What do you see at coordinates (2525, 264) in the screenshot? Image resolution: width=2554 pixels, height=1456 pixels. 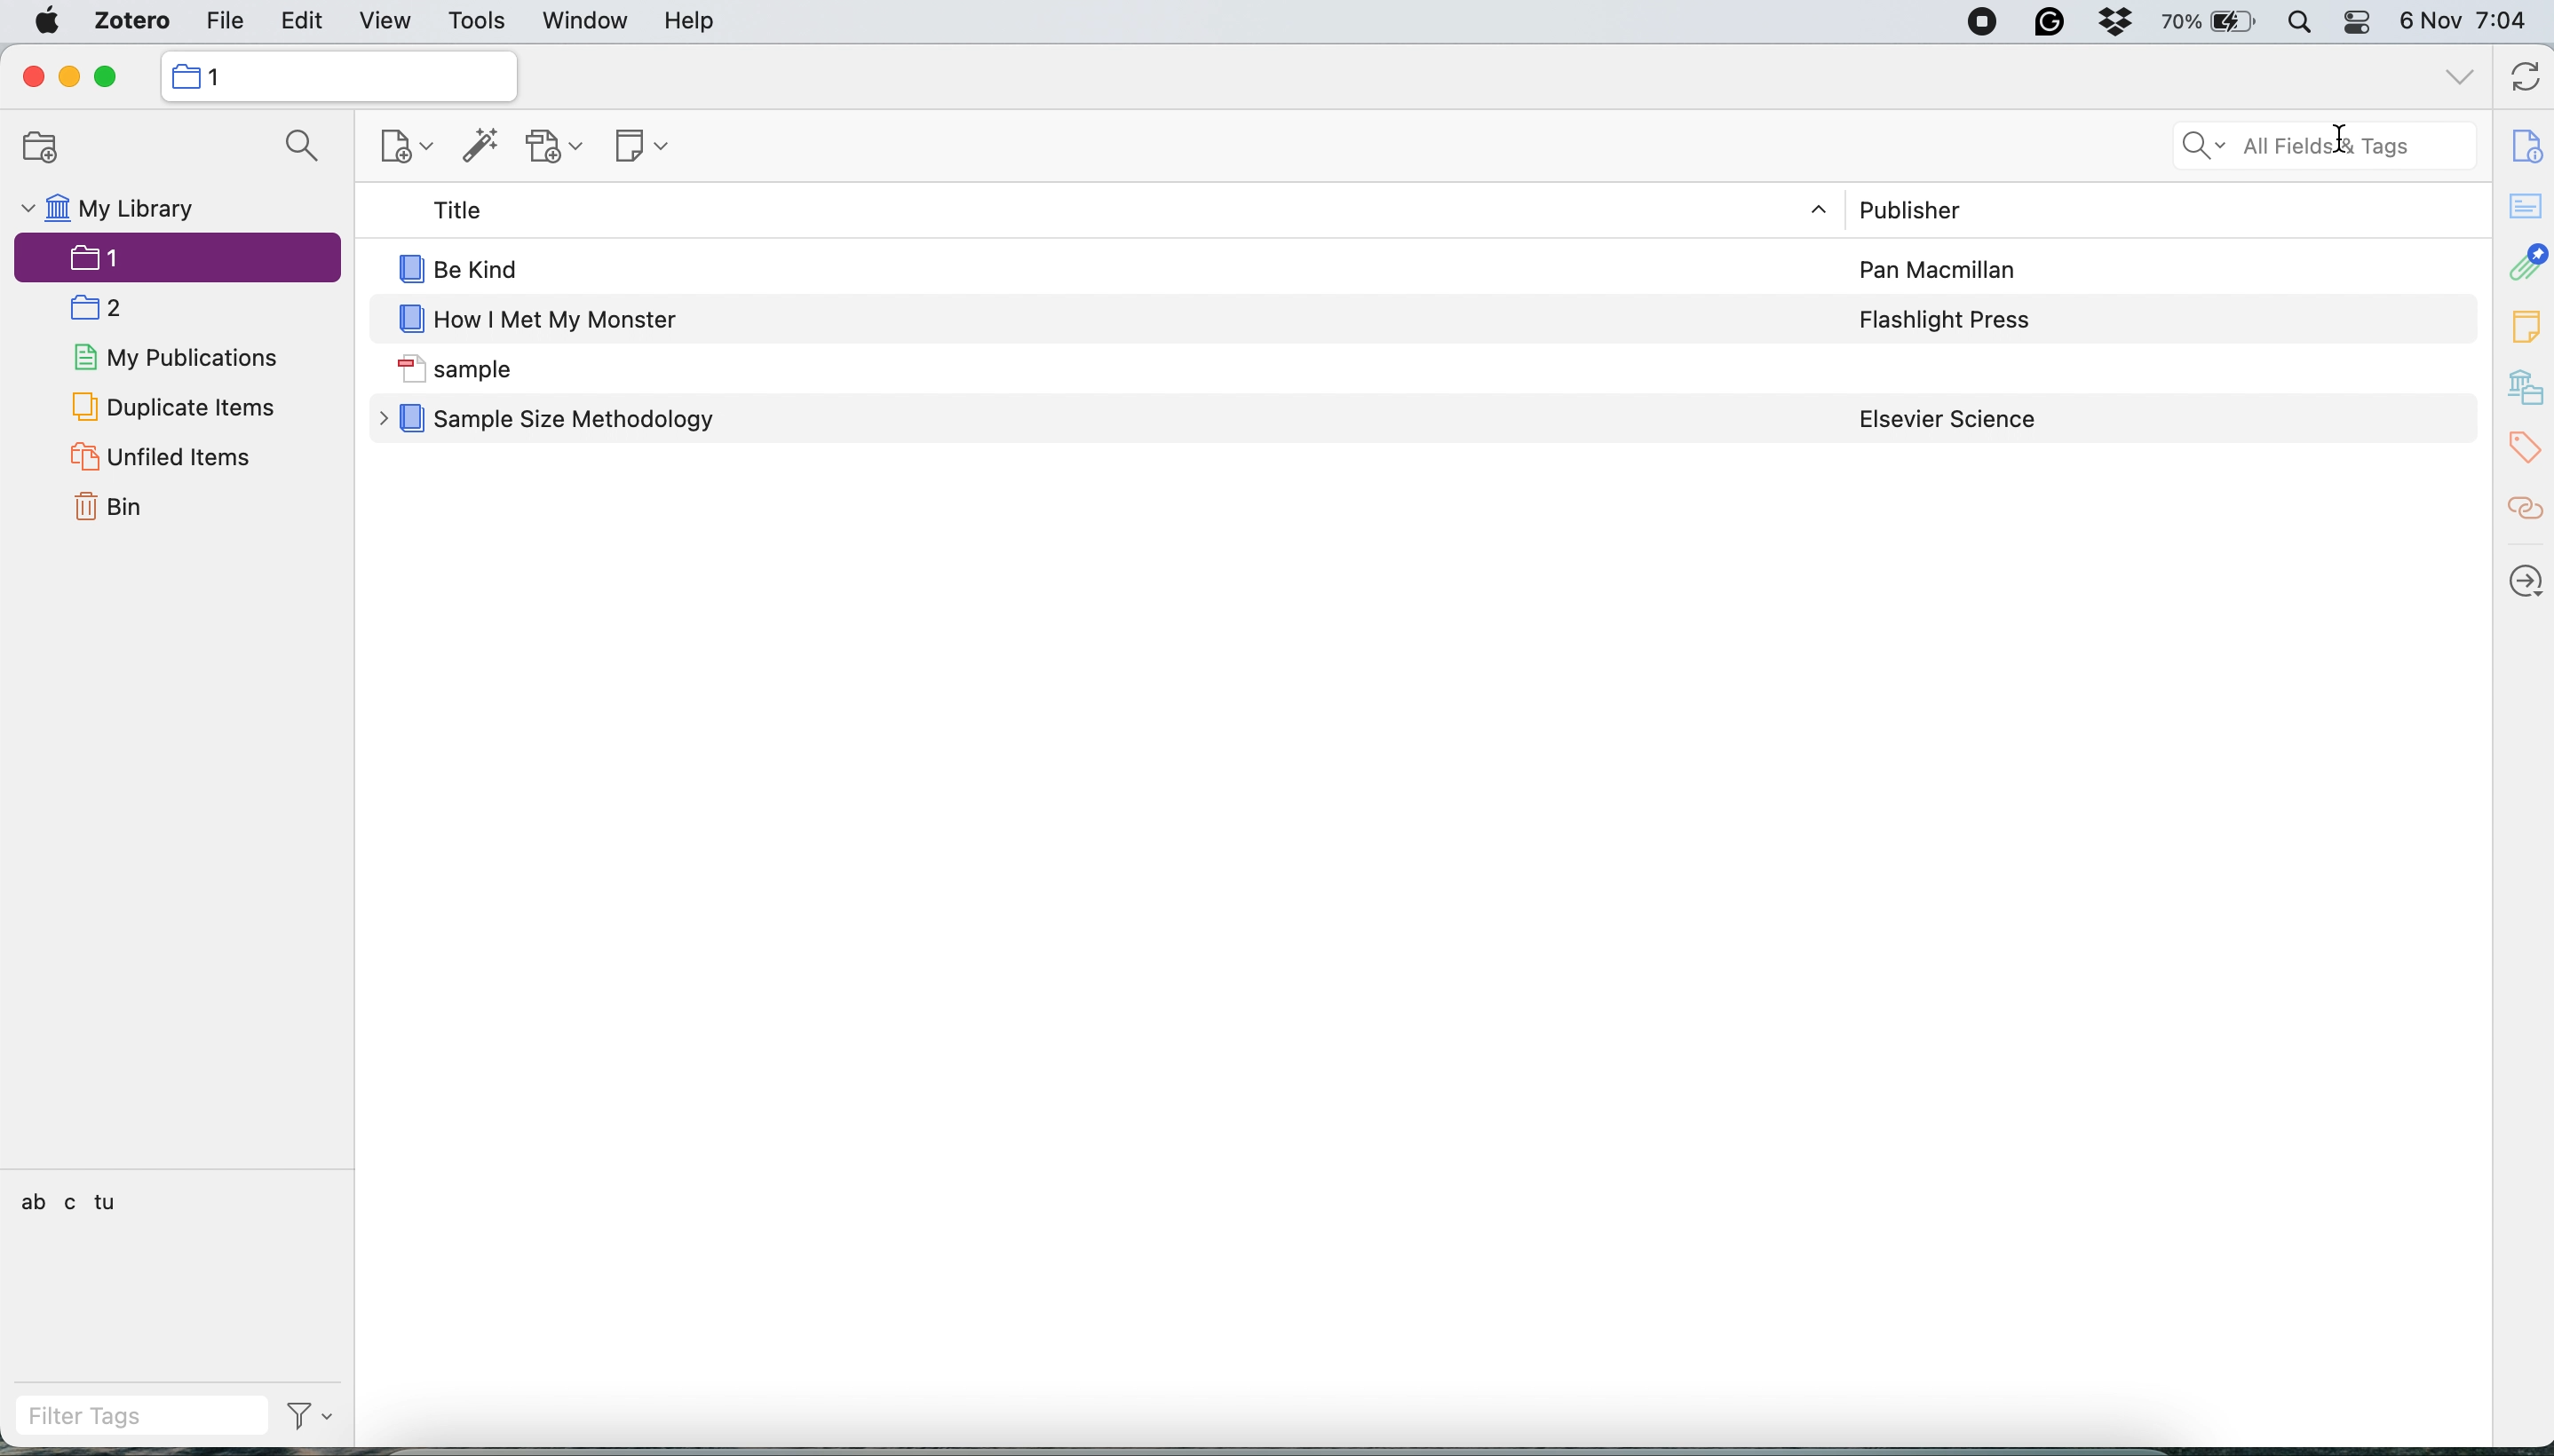 I see `attachment` at bounding box center [2525, 264].